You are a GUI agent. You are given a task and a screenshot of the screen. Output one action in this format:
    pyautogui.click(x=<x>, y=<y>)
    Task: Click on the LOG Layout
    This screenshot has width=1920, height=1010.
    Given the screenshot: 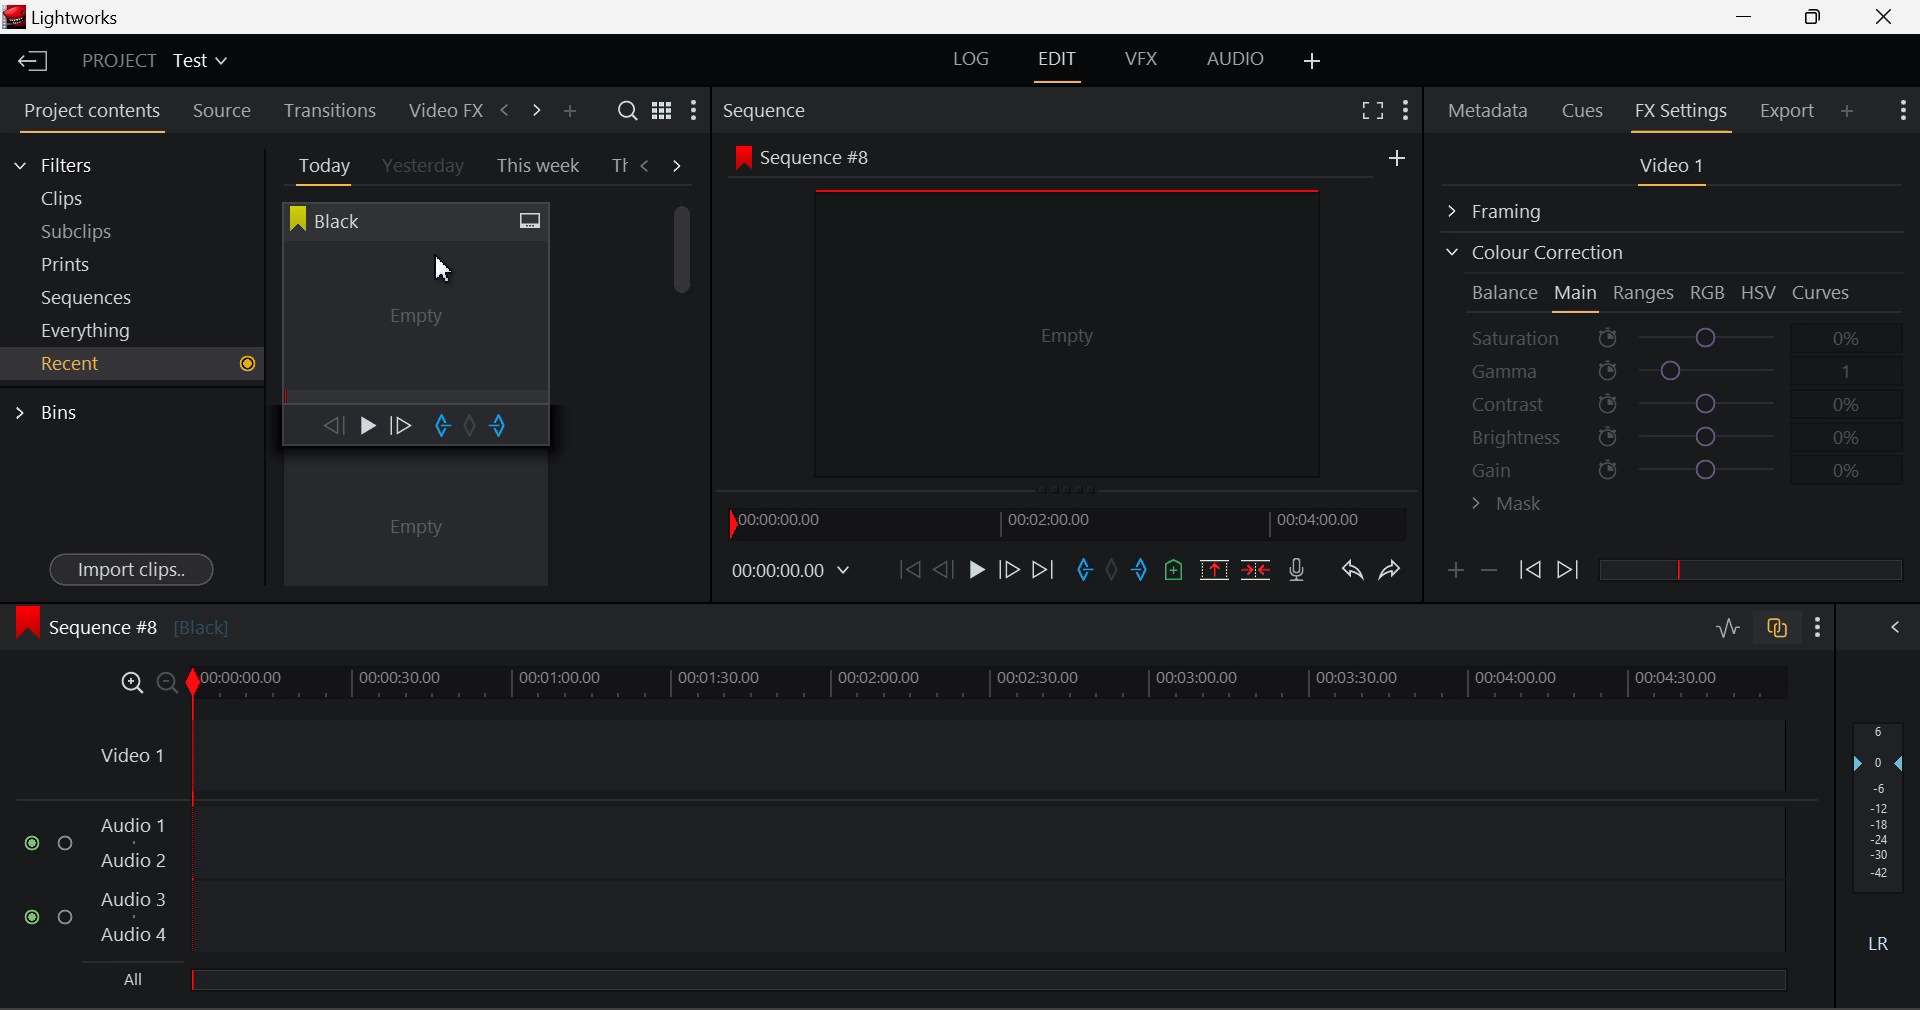 What is the action you would take?
    pyautogui.click(x=970, y=58)
    